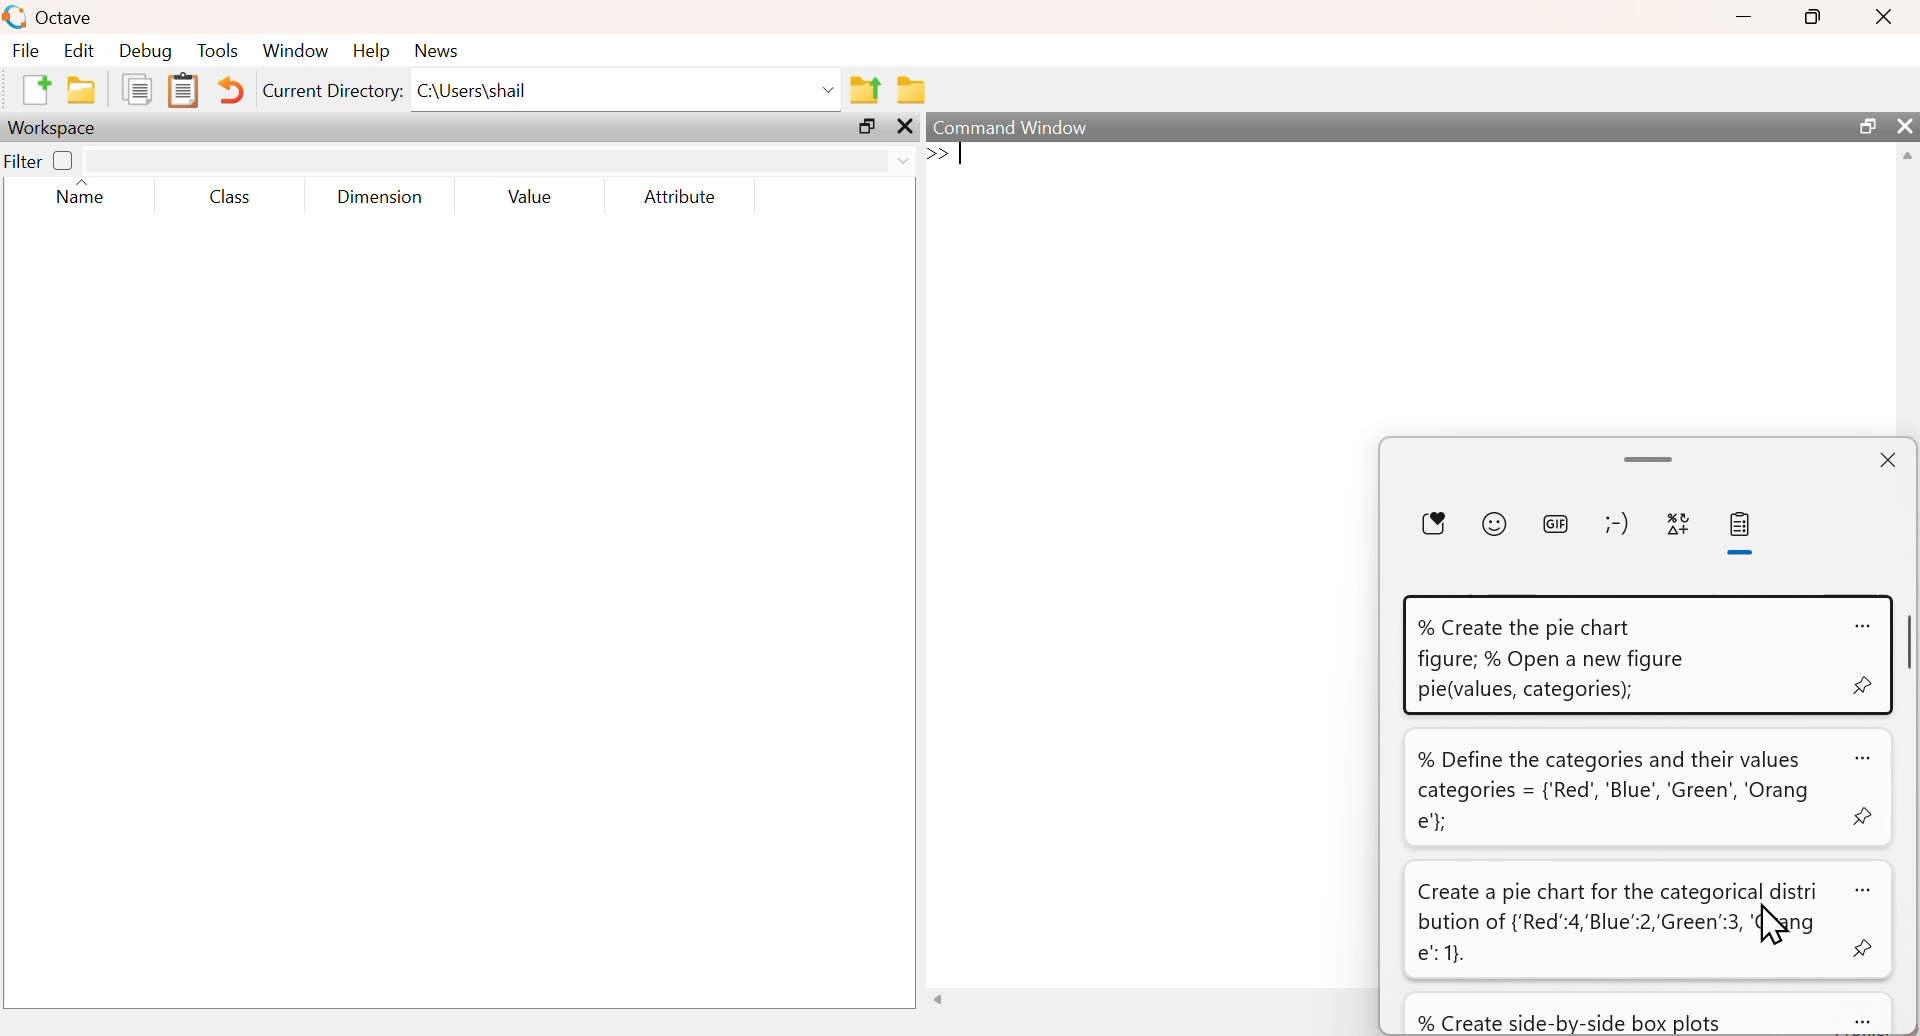  What do you see at coordinates (231, 197) in the screenshot?
I see `Class` at bounding box center [231, 197].